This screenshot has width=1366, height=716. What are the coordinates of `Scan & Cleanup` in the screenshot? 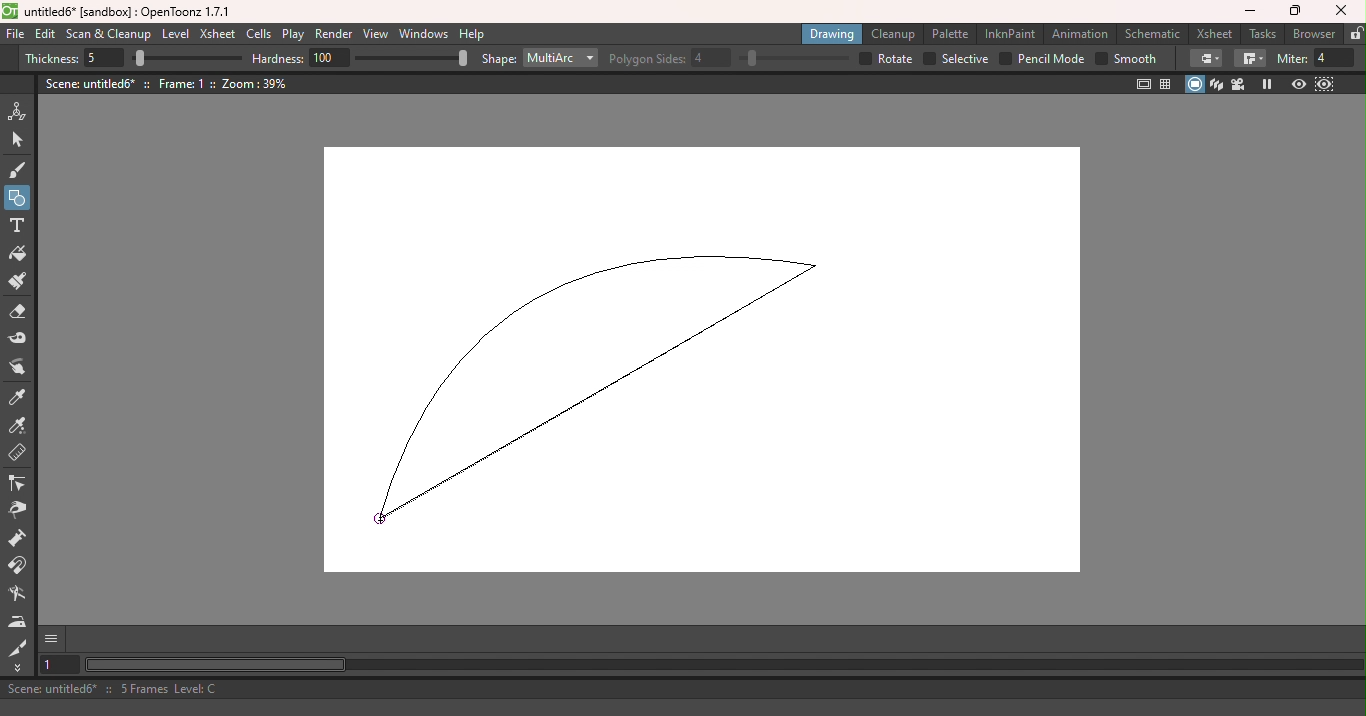 It's located at (108, 34).